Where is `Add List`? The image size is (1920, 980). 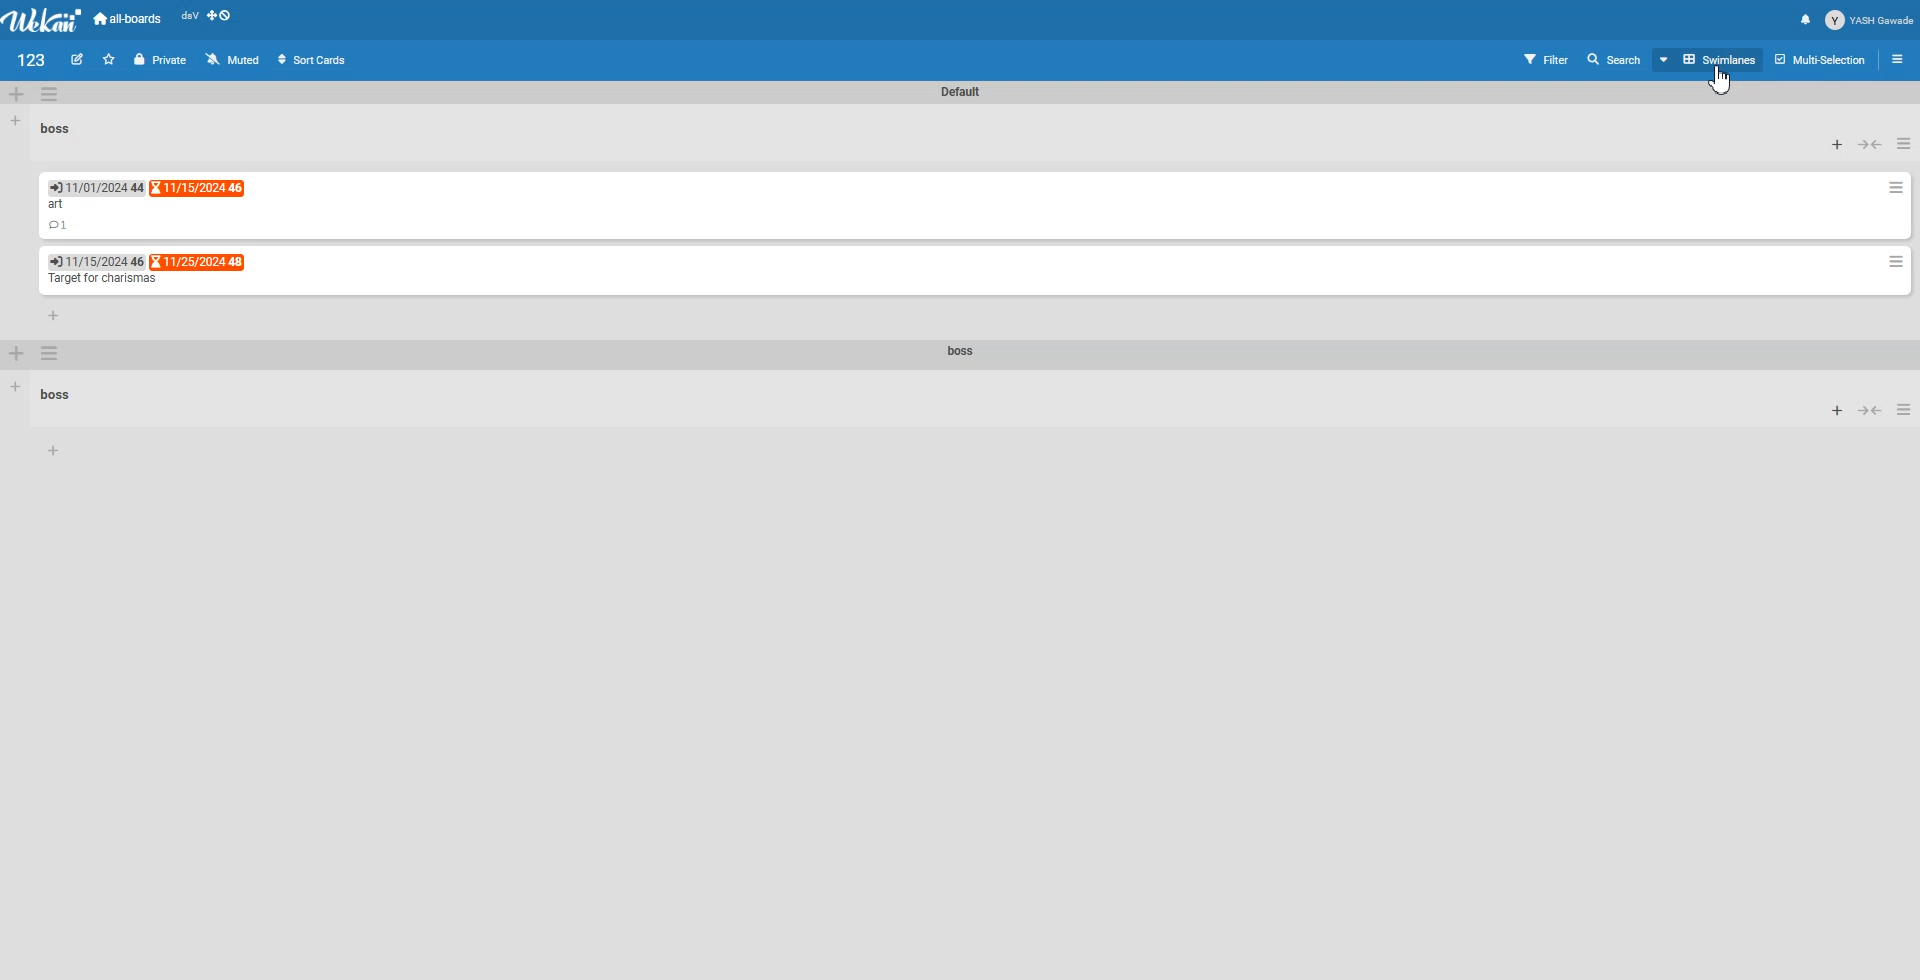
Add List is located at coordinates (16, 120).